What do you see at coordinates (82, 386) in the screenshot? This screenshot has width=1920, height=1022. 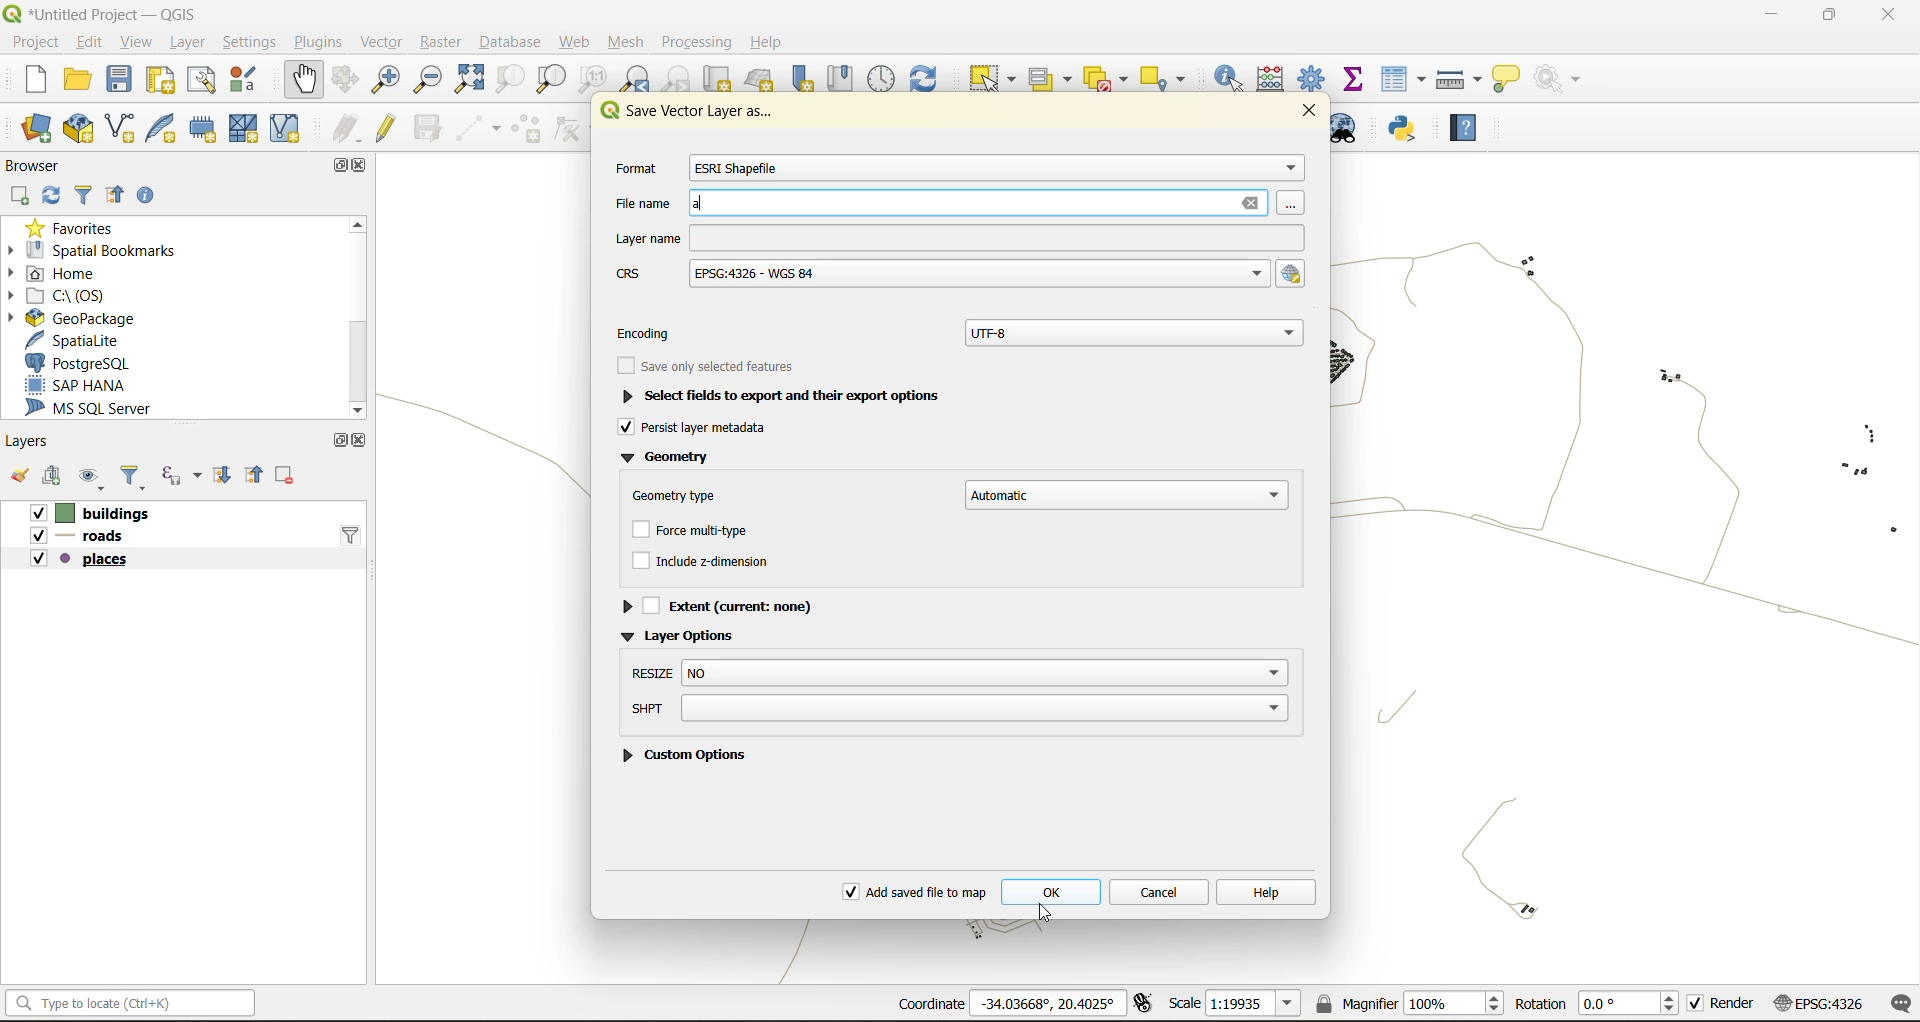 I see `sap hana` at bounding box center [82, 386].